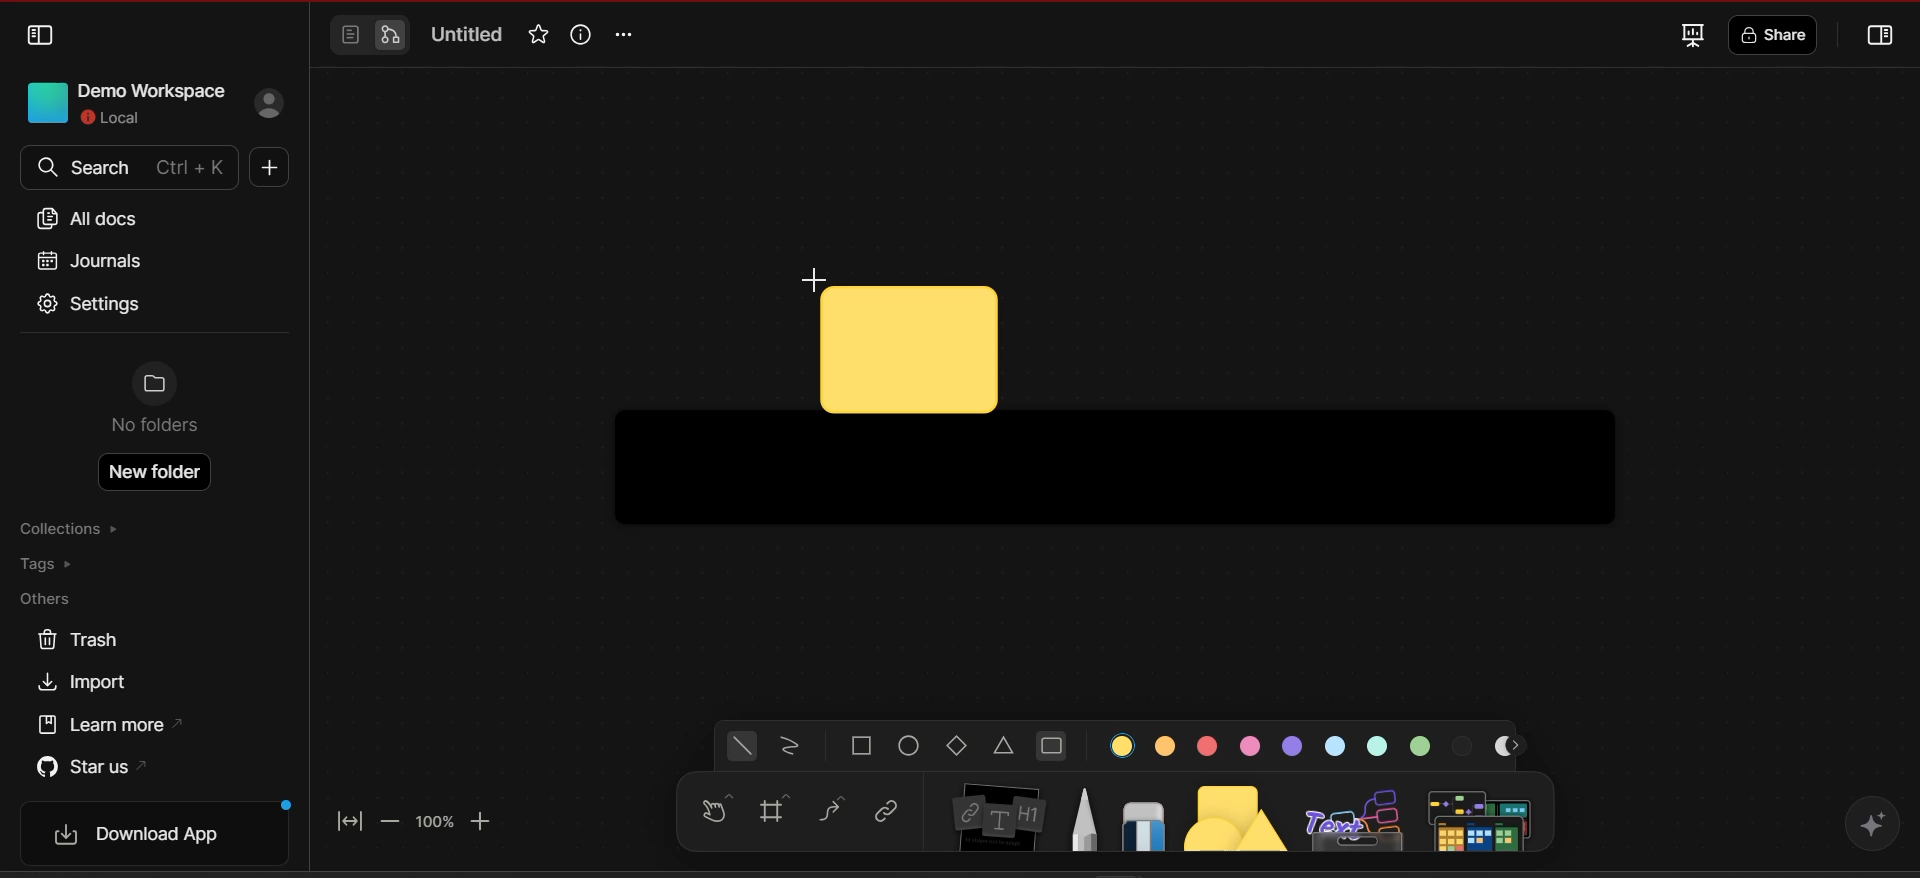 This screenshot has width=1920, height=878. What do you see at coordinates (834, 810) in the screenshot?
I see `curve` at bounding box center [834, 810].